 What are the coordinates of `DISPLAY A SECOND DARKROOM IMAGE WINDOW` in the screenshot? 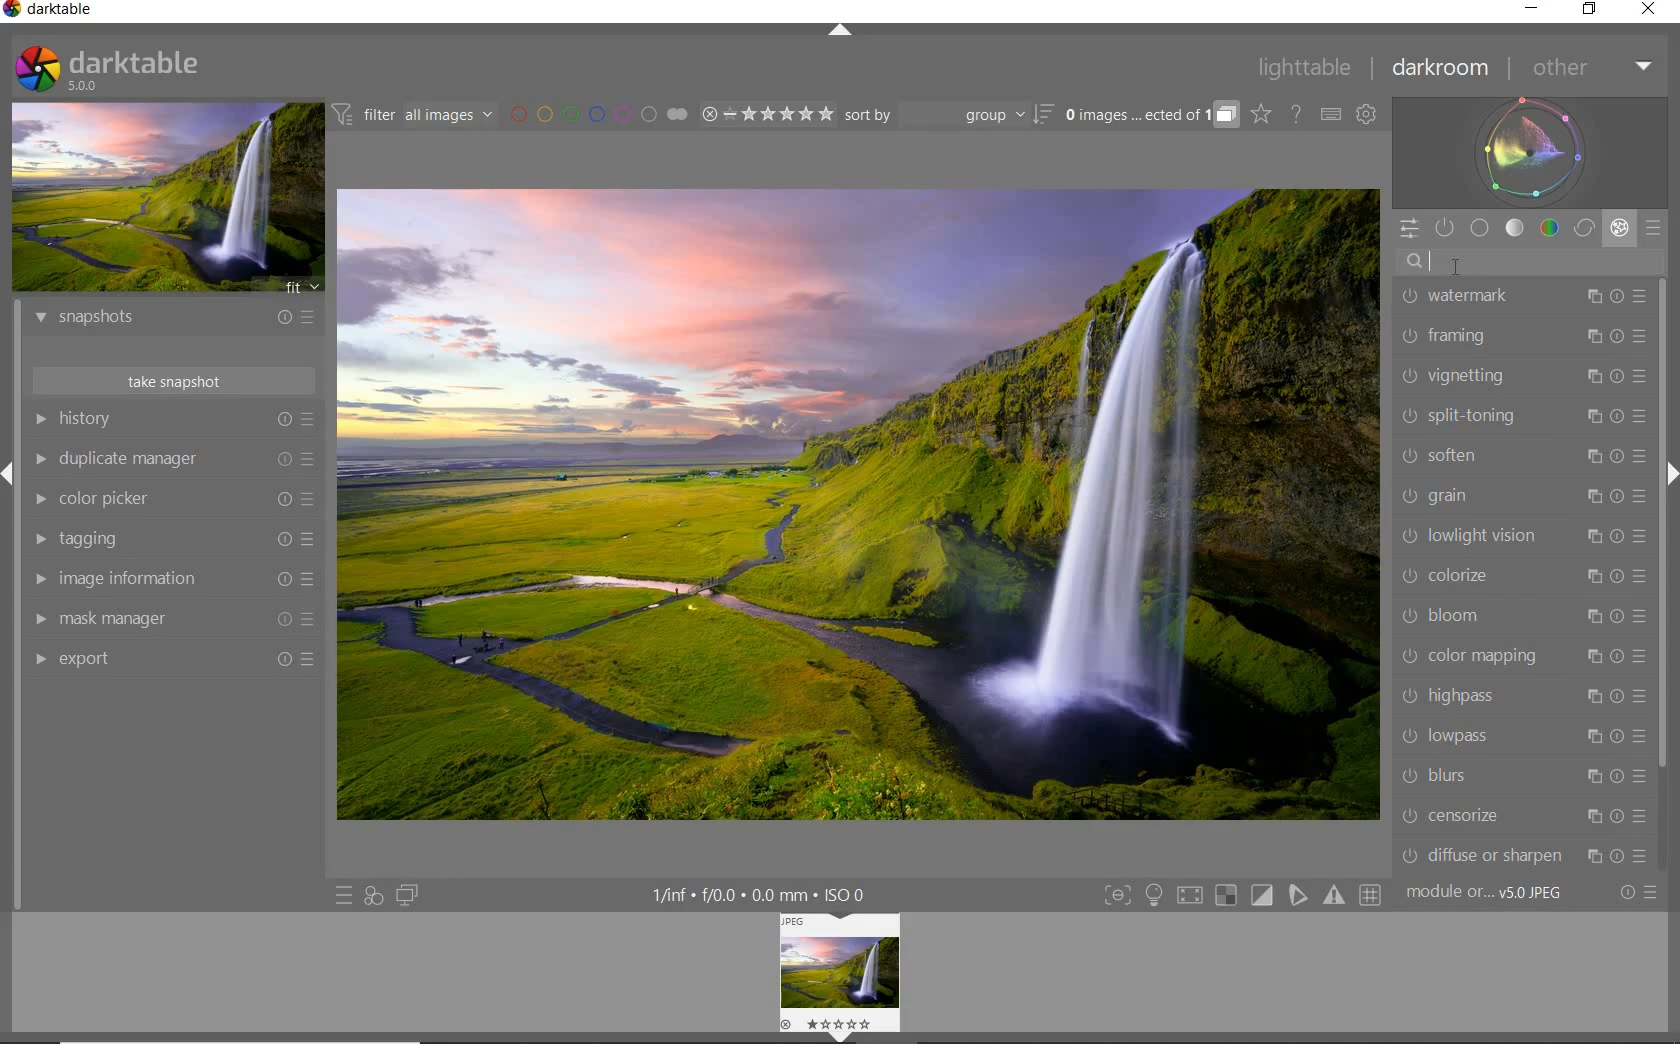 It's located at (408, 895).